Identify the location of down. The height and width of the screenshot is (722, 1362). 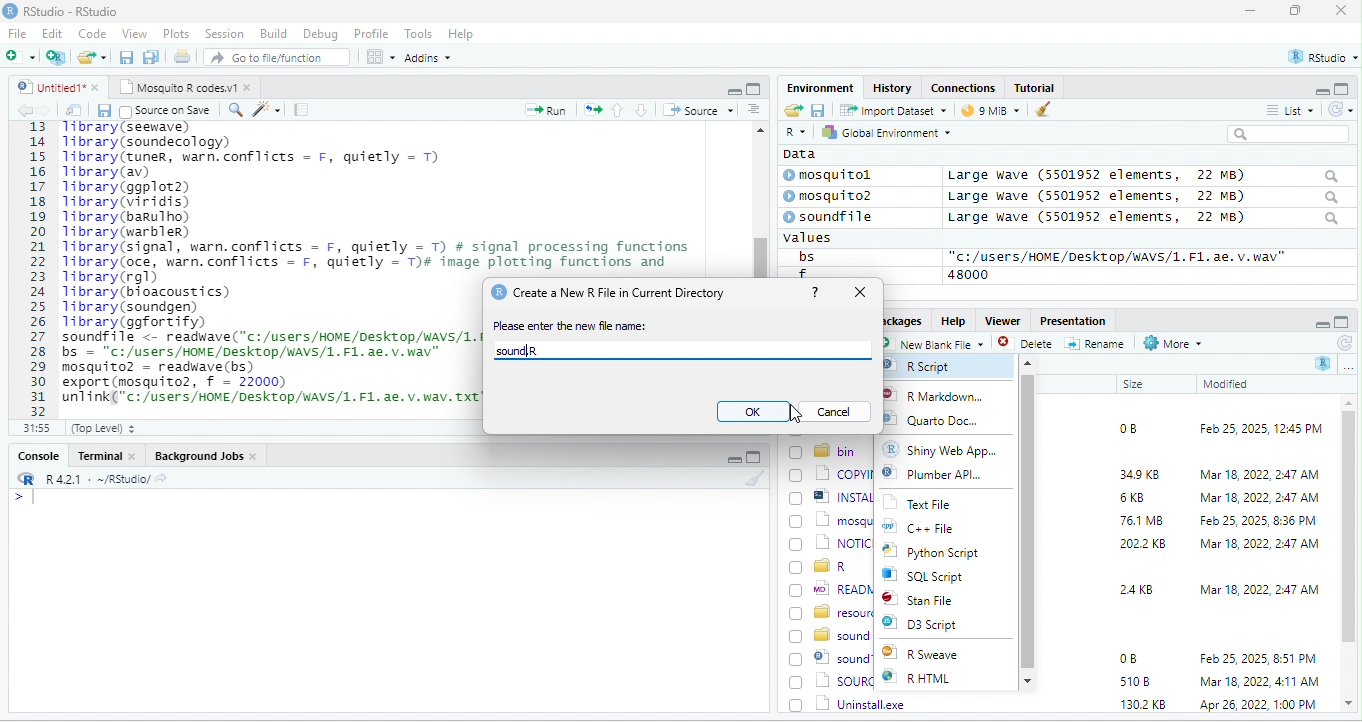
(642, 109).